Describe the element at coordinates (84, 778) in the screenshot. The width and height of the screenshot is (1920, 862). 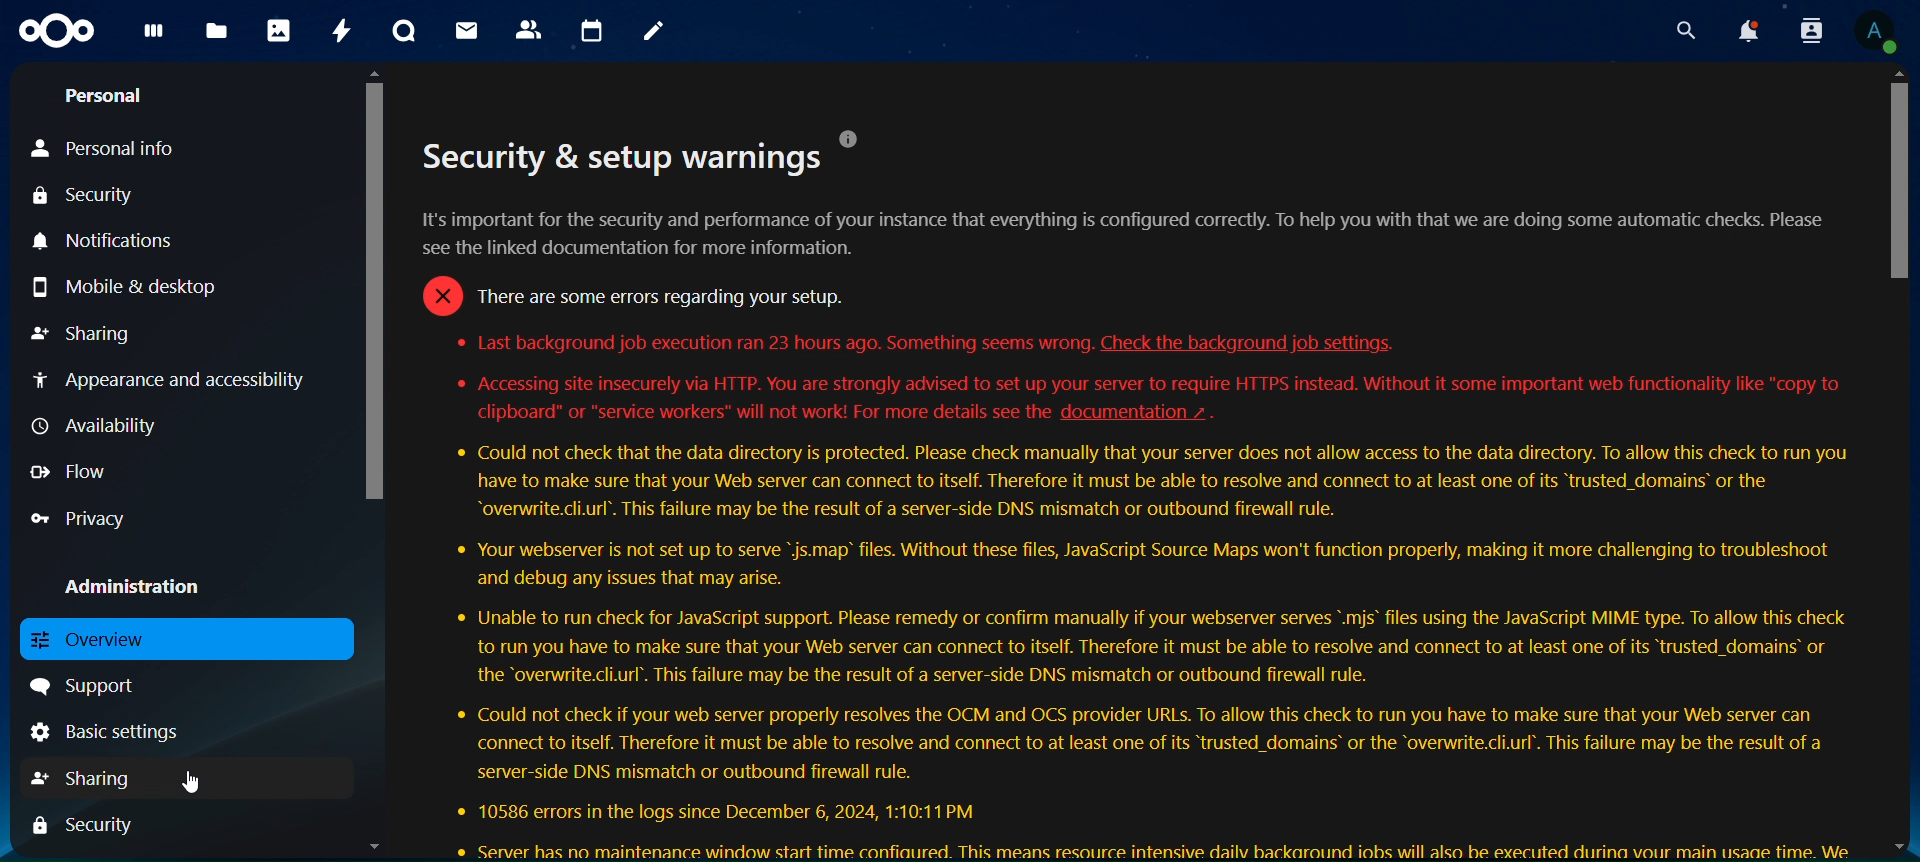
I see `sharing` at that location.